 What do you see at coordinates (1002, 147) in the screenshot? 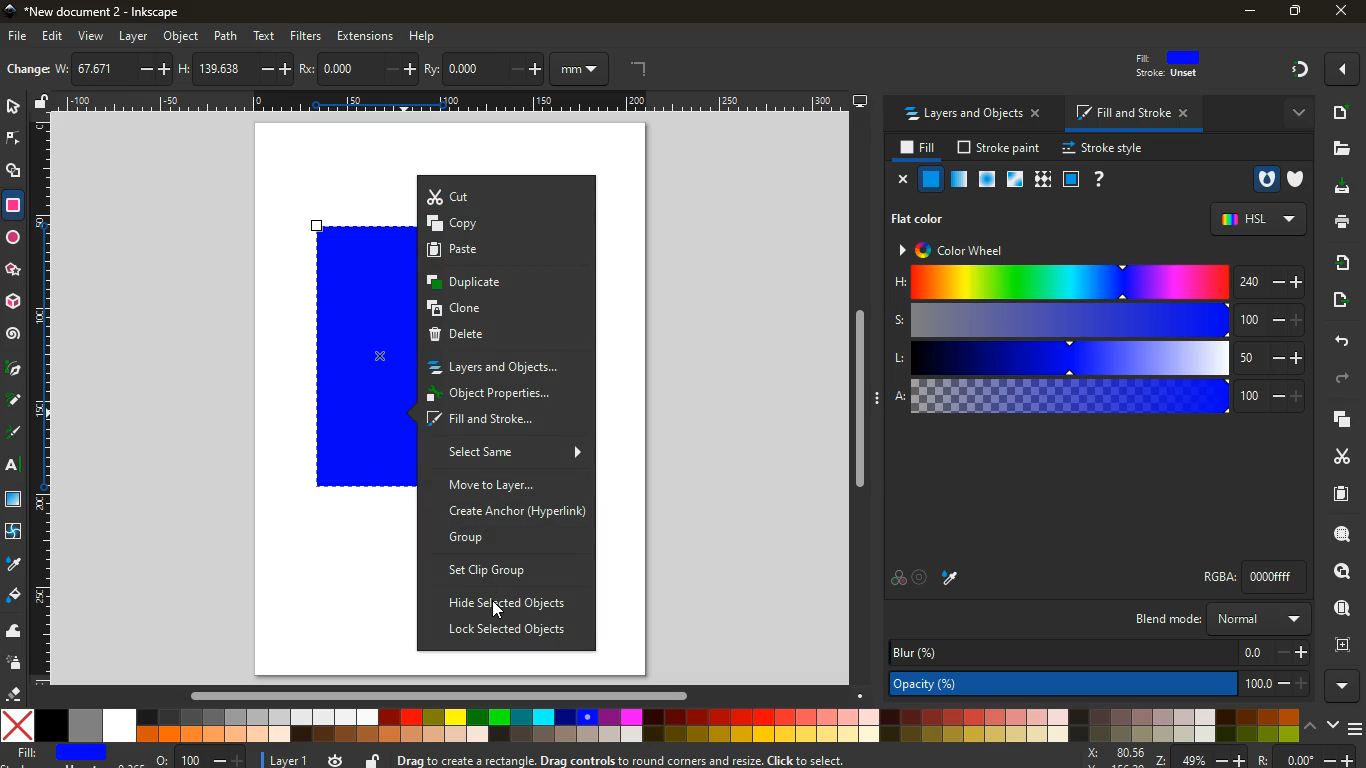
I see `stroke paint` at bounding box center [1002, 147].